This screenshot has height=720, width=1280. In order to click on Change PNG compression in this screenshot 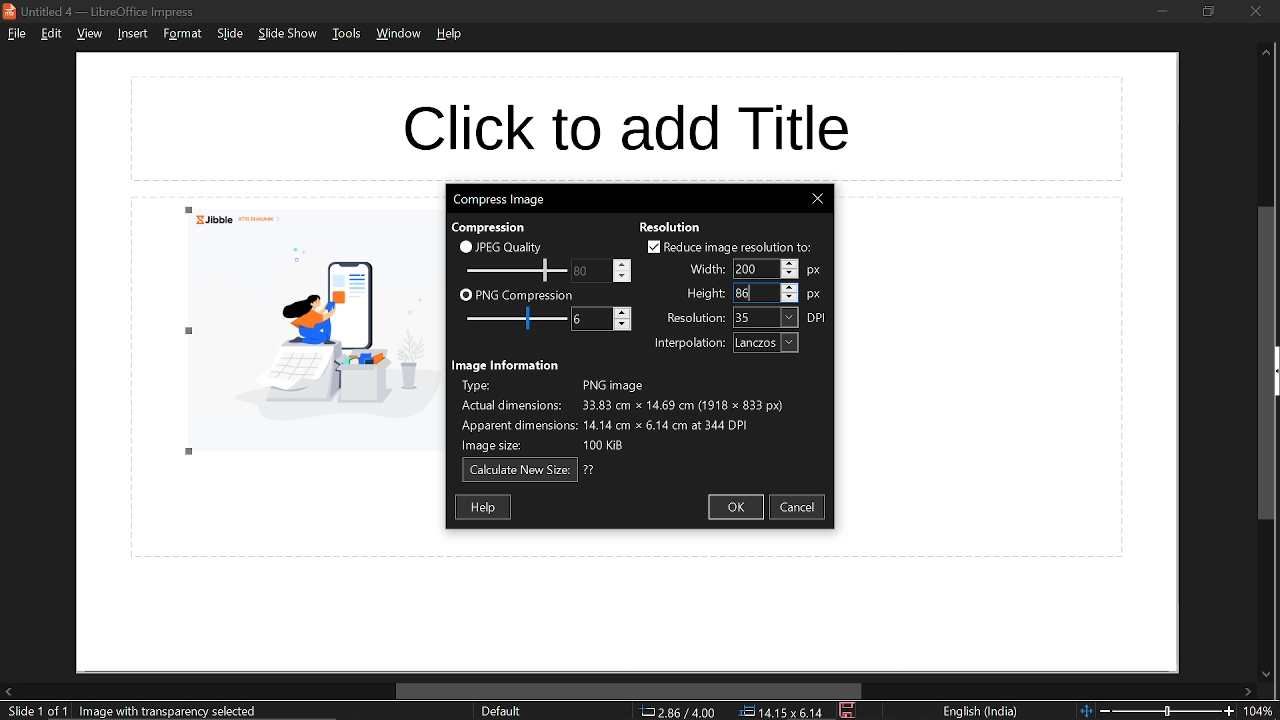, I will do `click(591, 320)`.